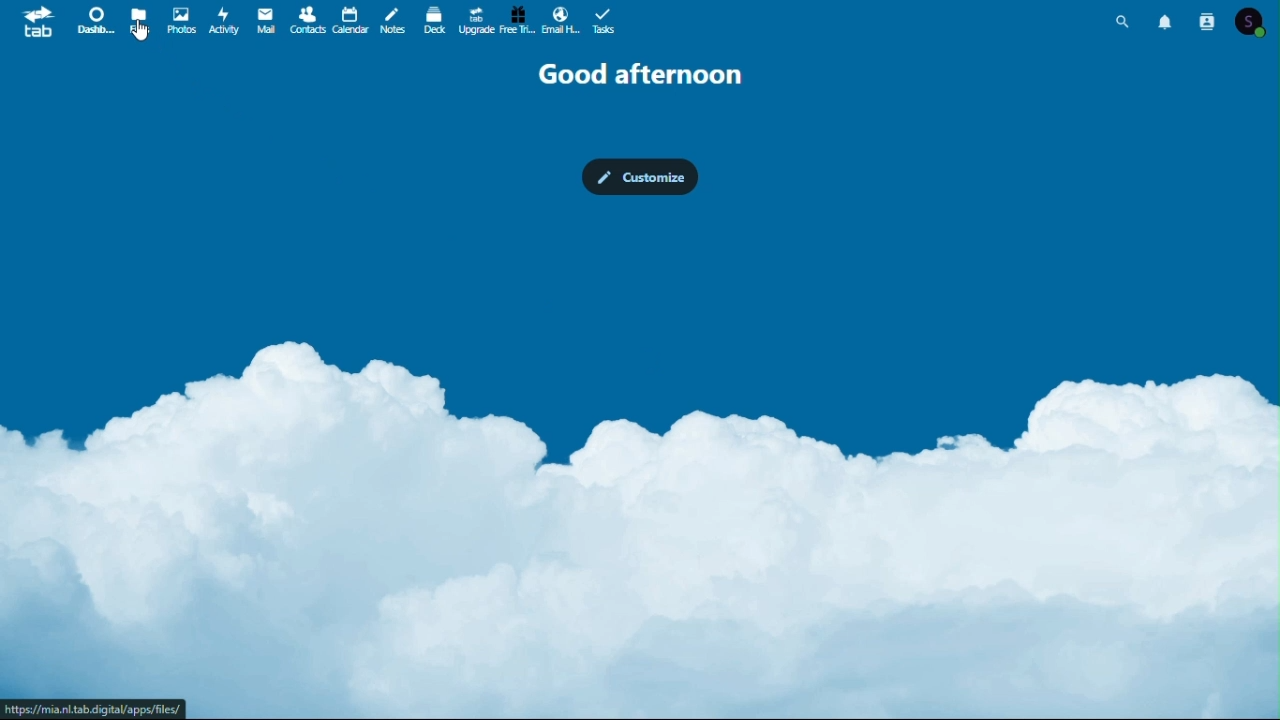  Describe the element at coordinates (36, 22) in the screenshot. I see `tab` at that location.